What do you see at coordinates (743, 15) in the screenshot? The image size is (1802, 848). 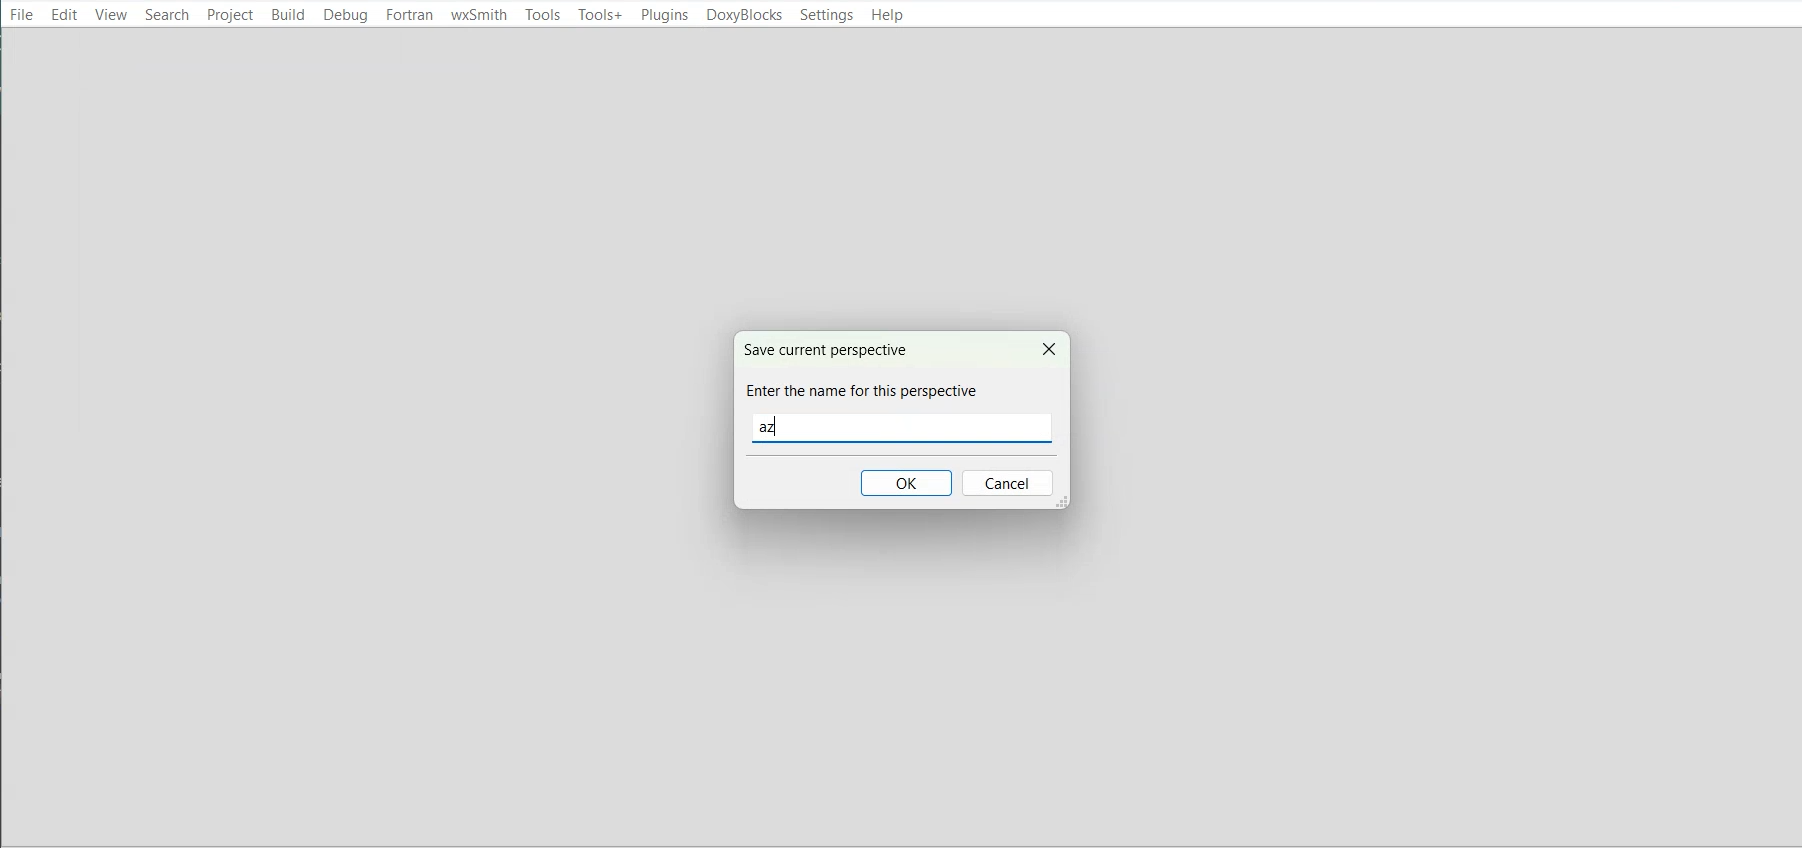 I see `Doxyblocks` at bounding box center [743, 15].